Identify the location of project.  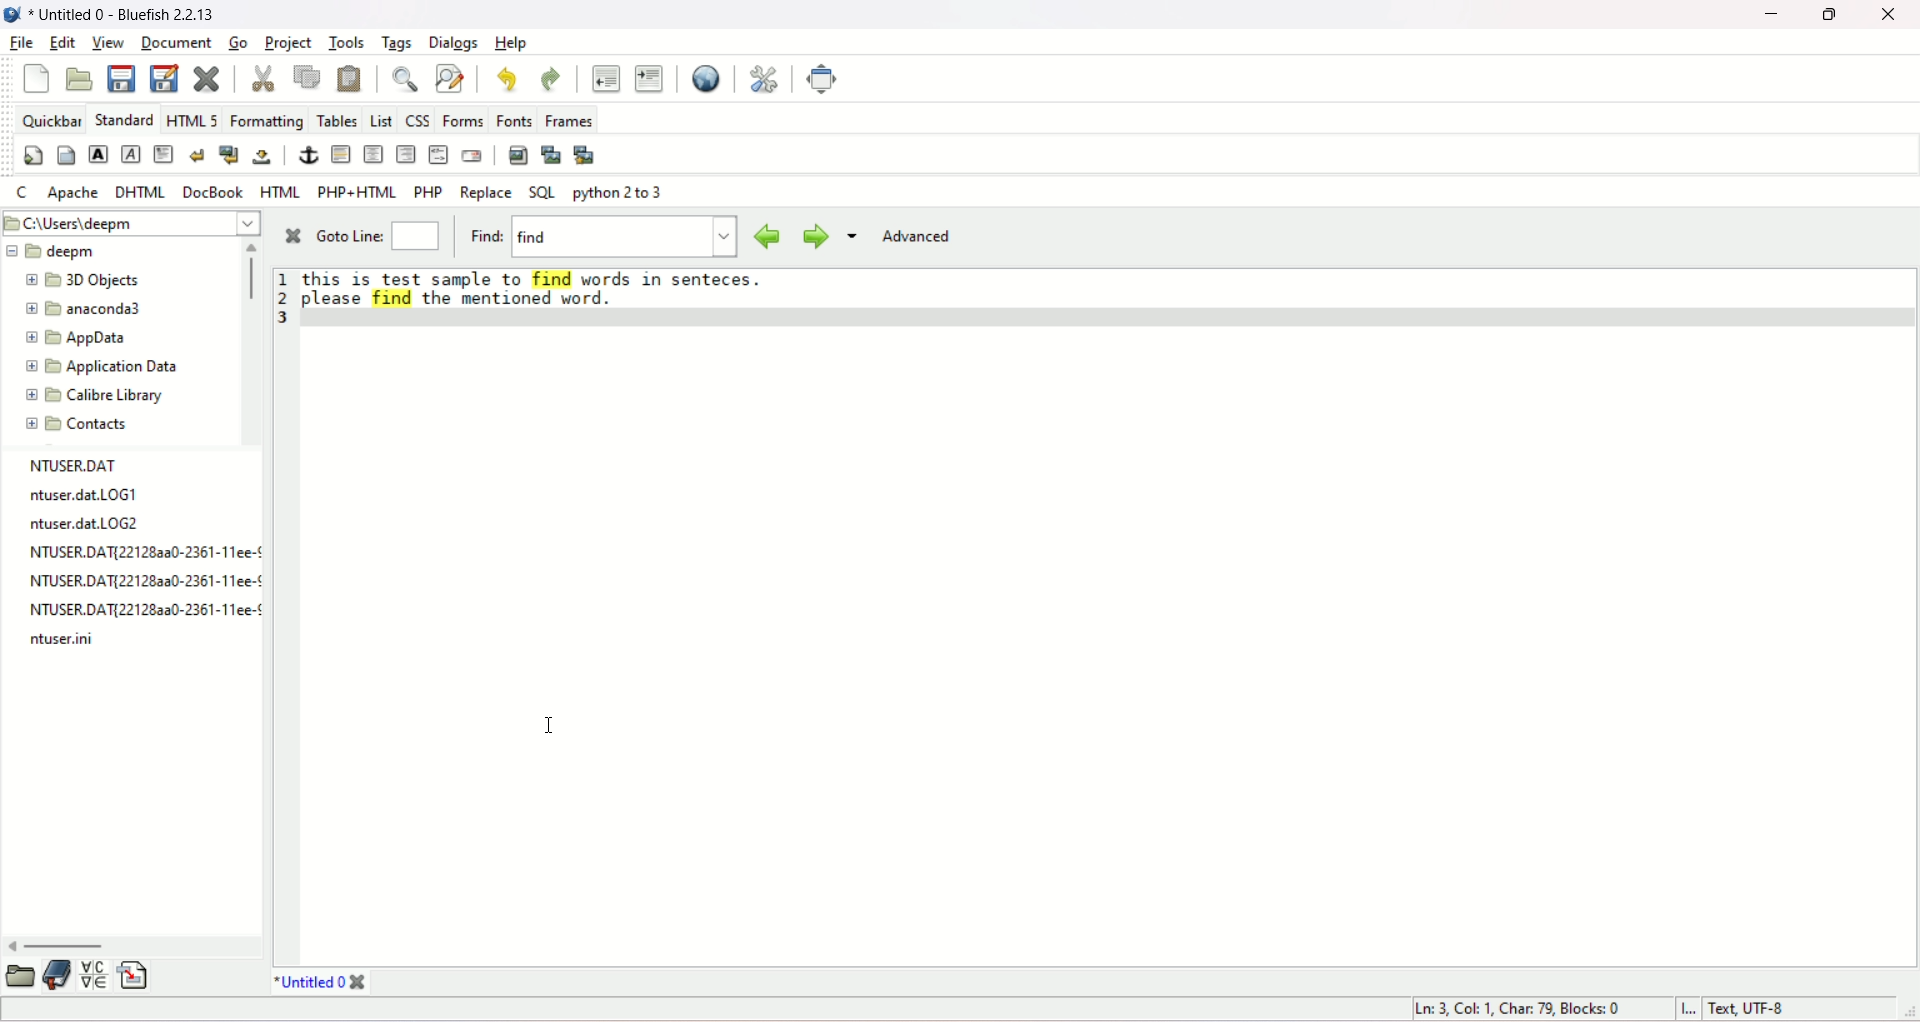
(287, 42).